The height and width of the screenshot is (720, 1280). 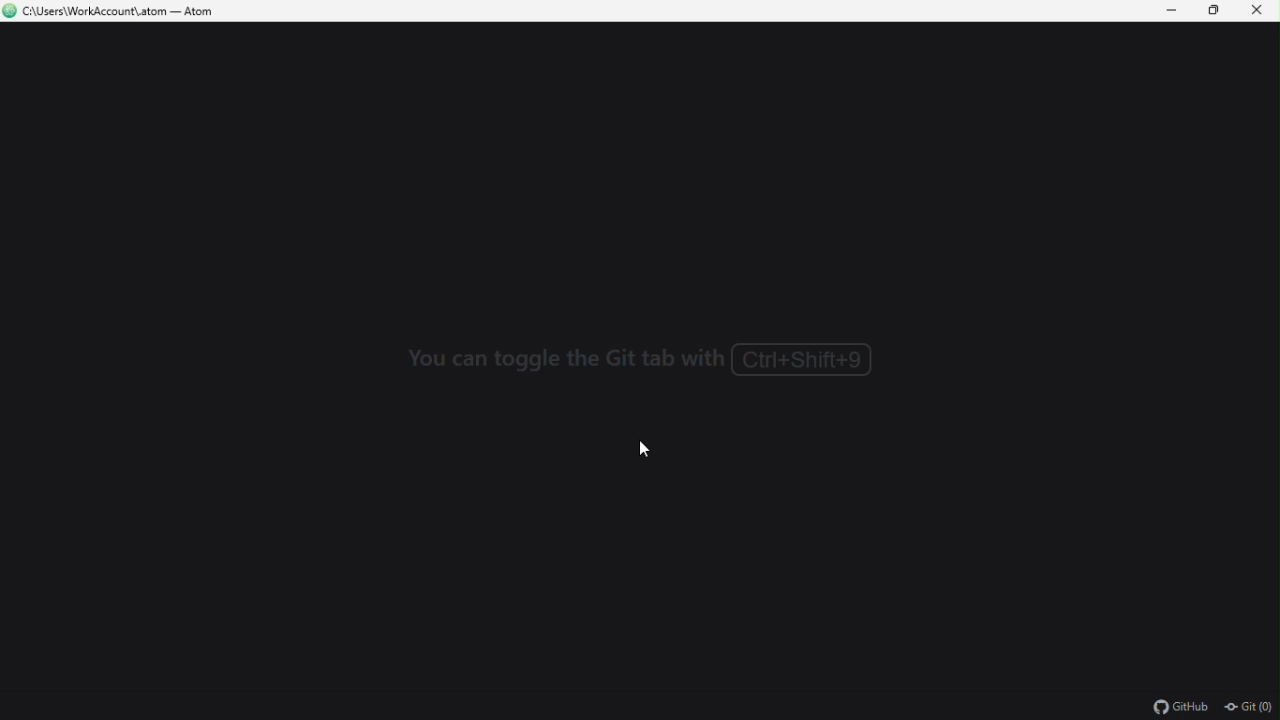 I want to click on mouse, so click(x=644, y=451).